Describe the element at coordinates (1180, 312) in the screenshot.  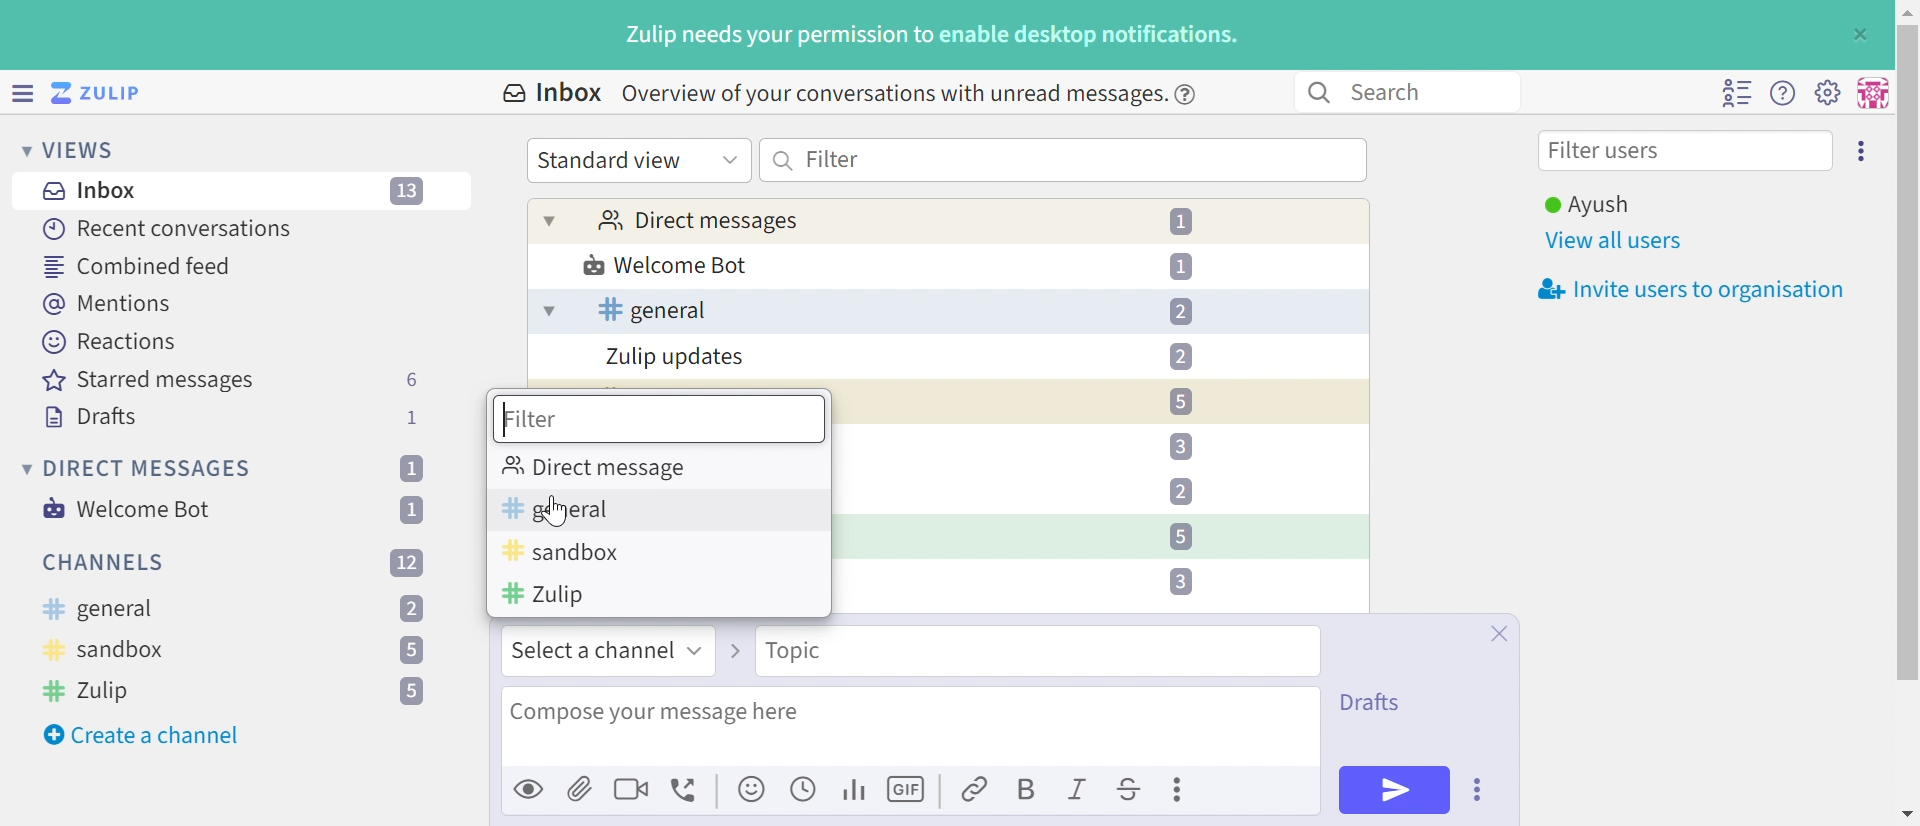
I see `2` at that location.